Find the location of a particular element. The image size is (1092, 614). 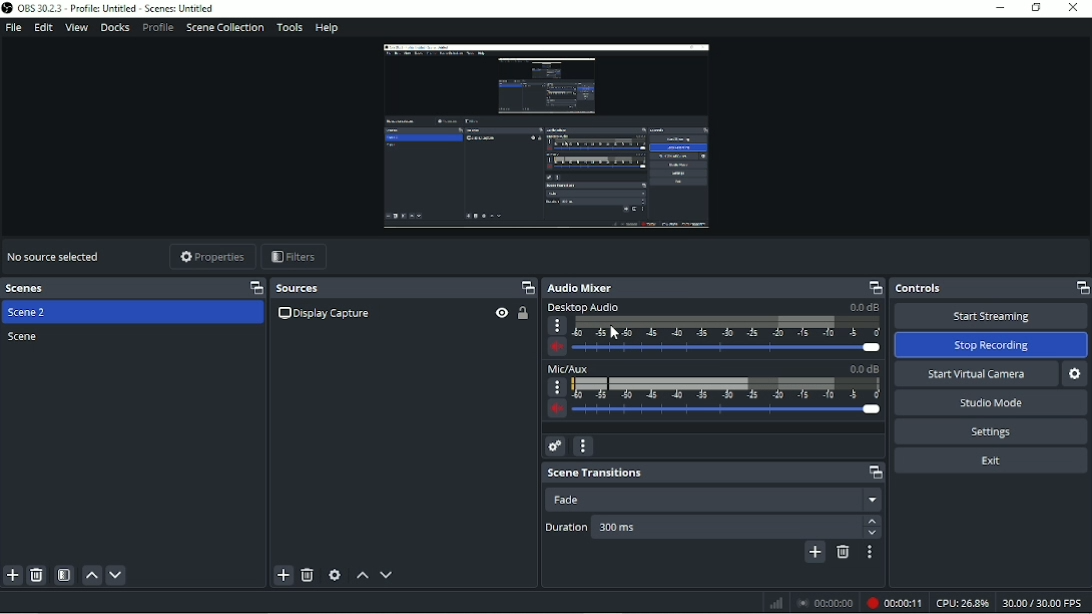

CPU is located at coordinates (962, 603).